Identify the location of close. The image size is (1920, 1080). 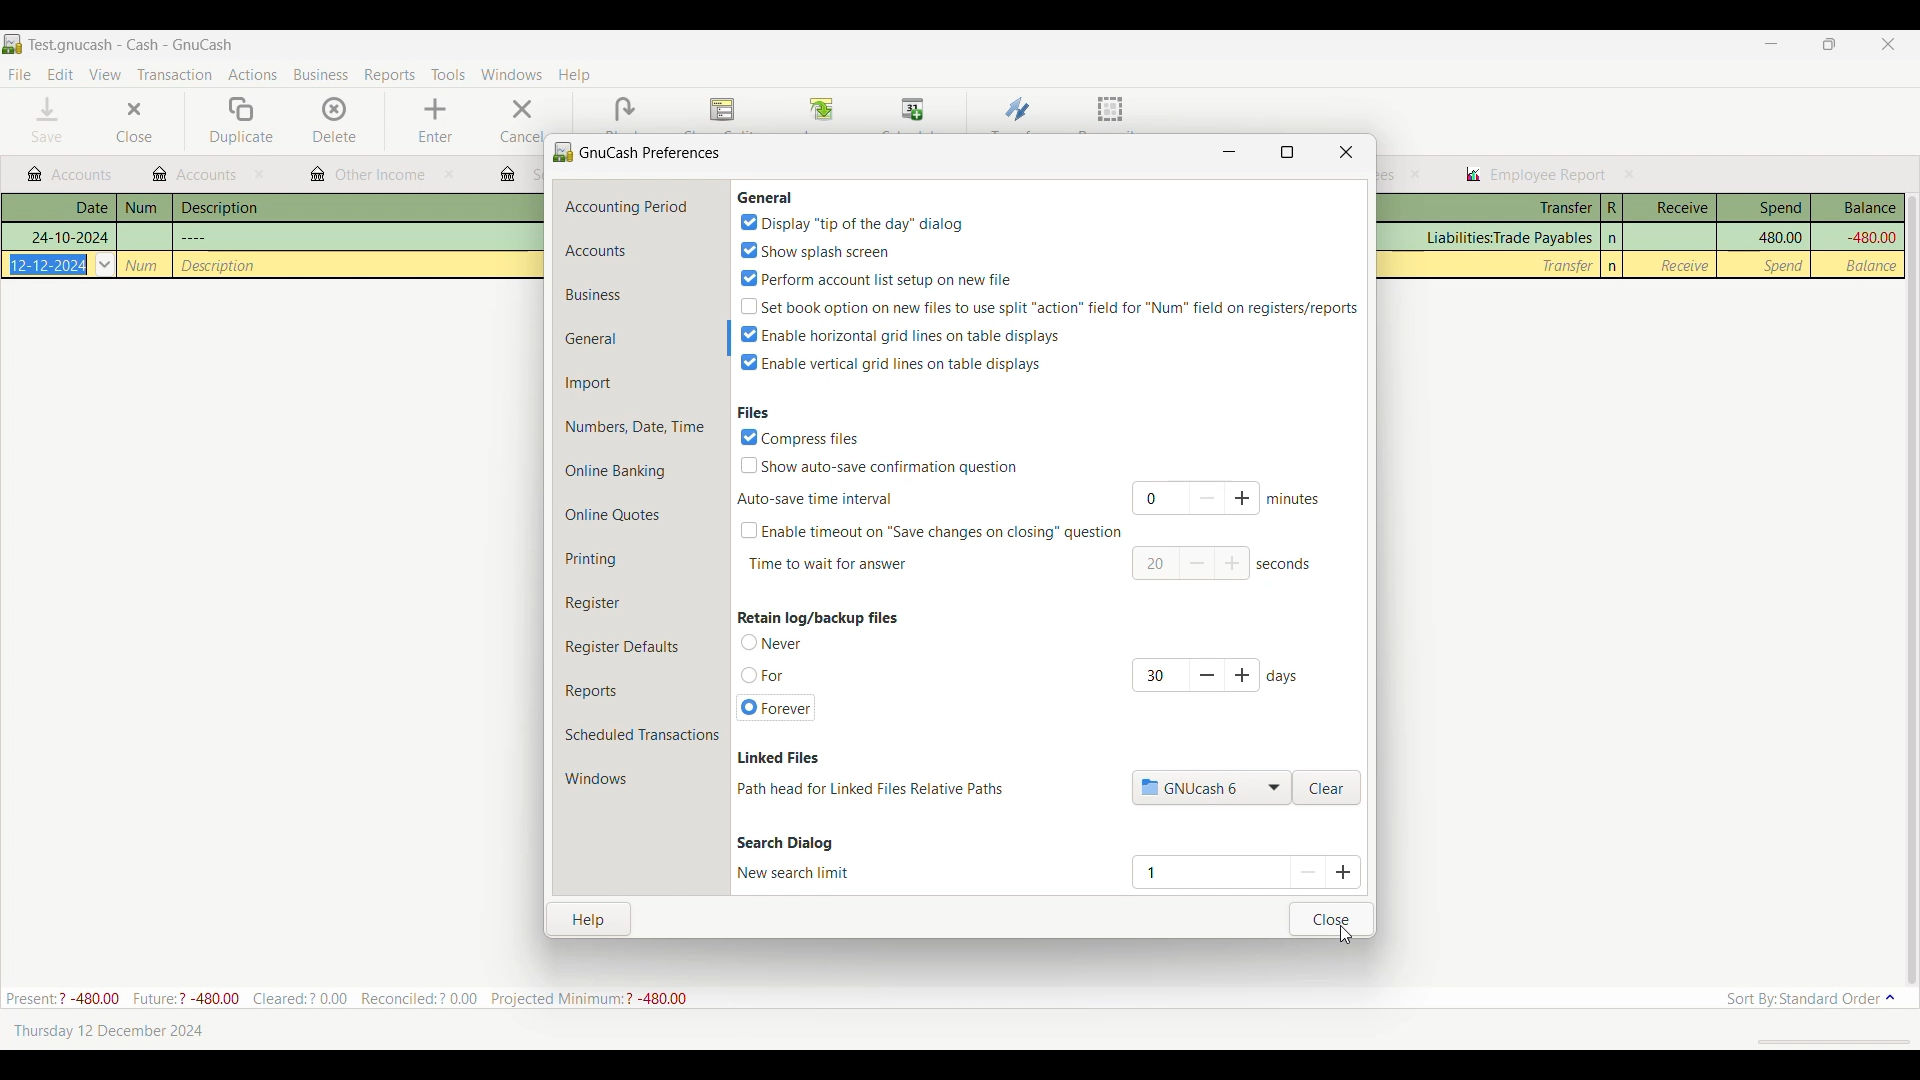
(1416, 174).